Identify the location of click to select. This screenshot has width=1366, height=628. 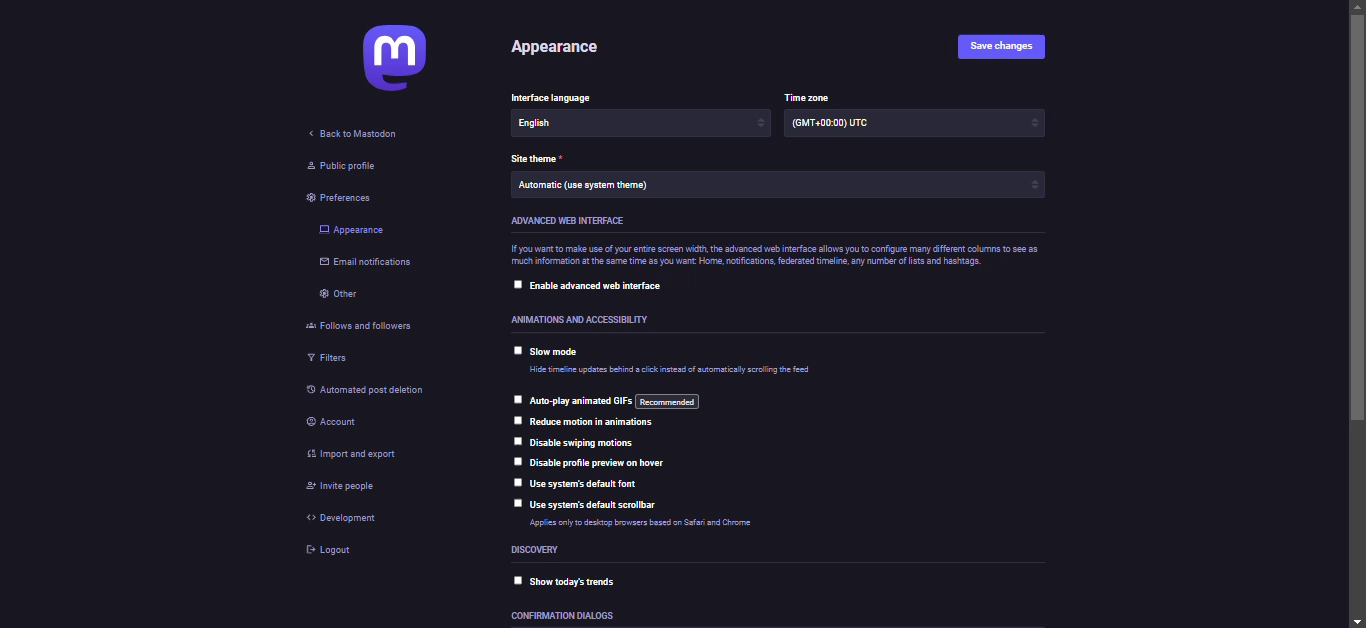
(515, 504).